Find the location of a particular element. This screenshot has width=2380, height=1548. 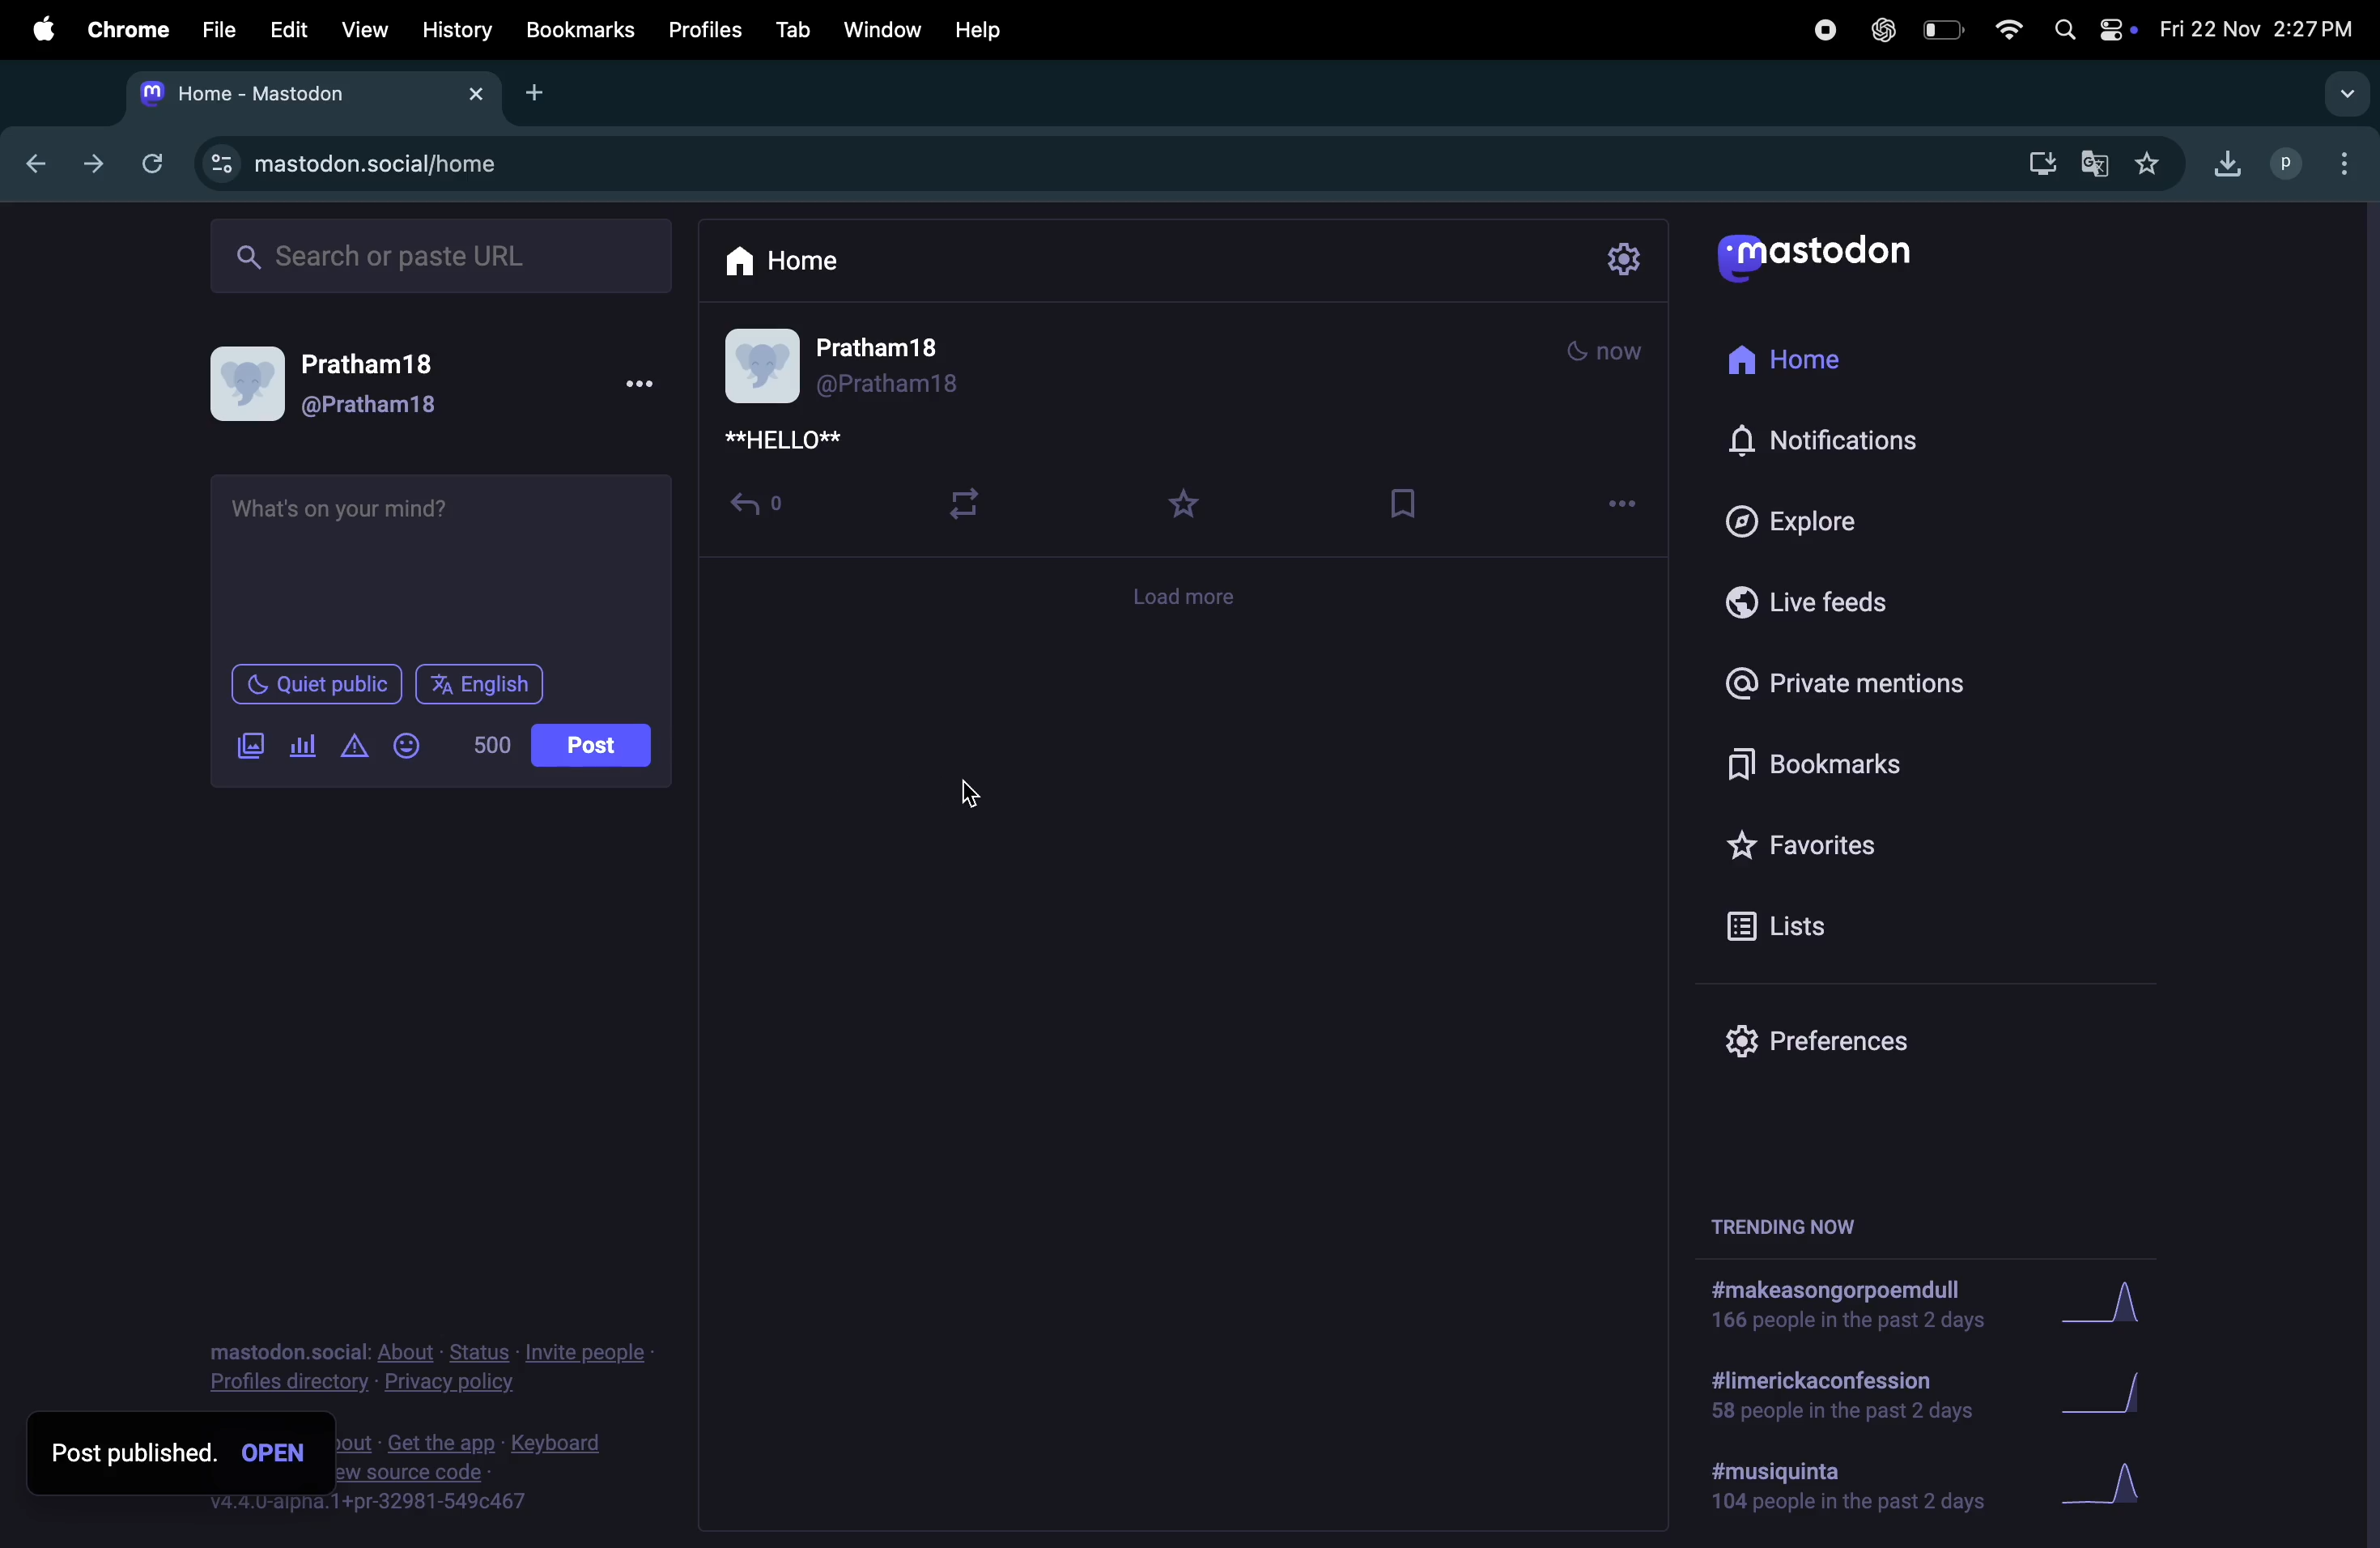

username is located at coordinates (374, 384).